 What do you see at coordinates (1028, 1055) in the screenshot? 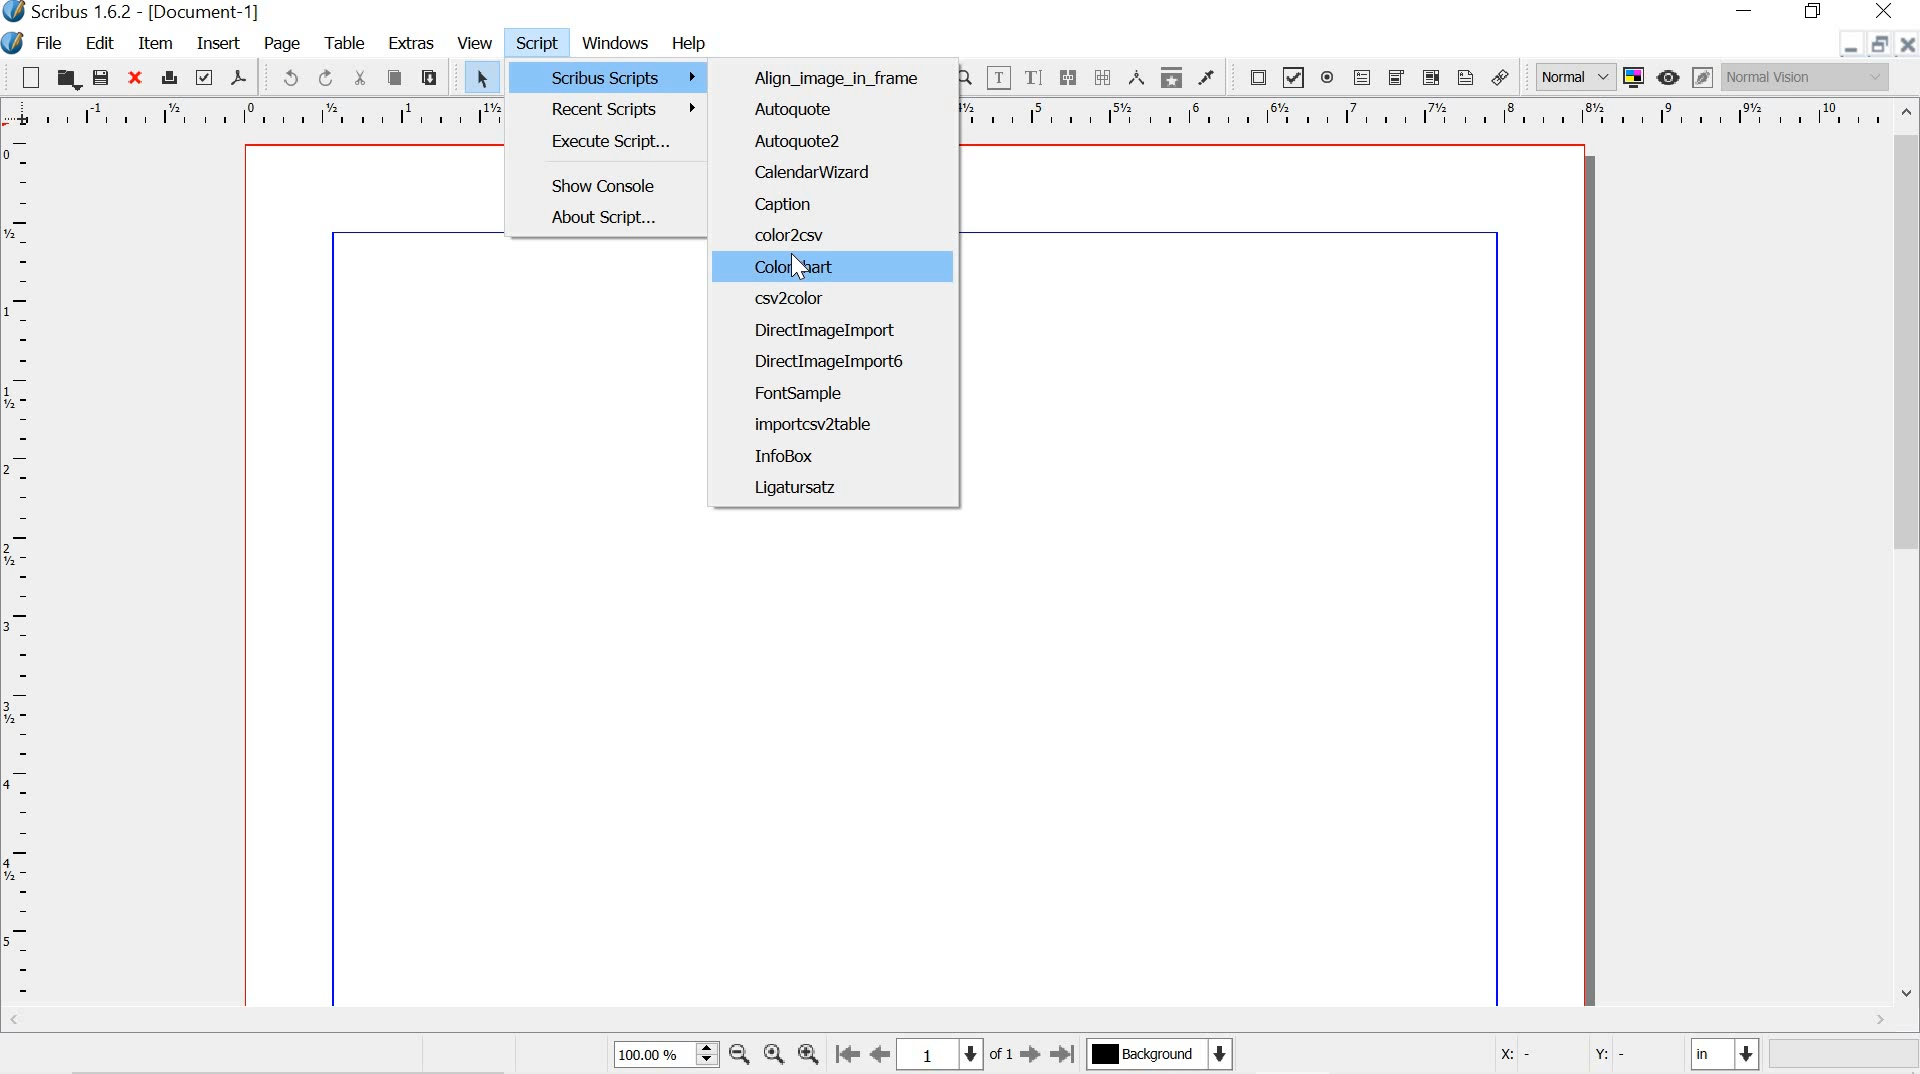
I see `Next page` at bounding box center [1028, 1055].